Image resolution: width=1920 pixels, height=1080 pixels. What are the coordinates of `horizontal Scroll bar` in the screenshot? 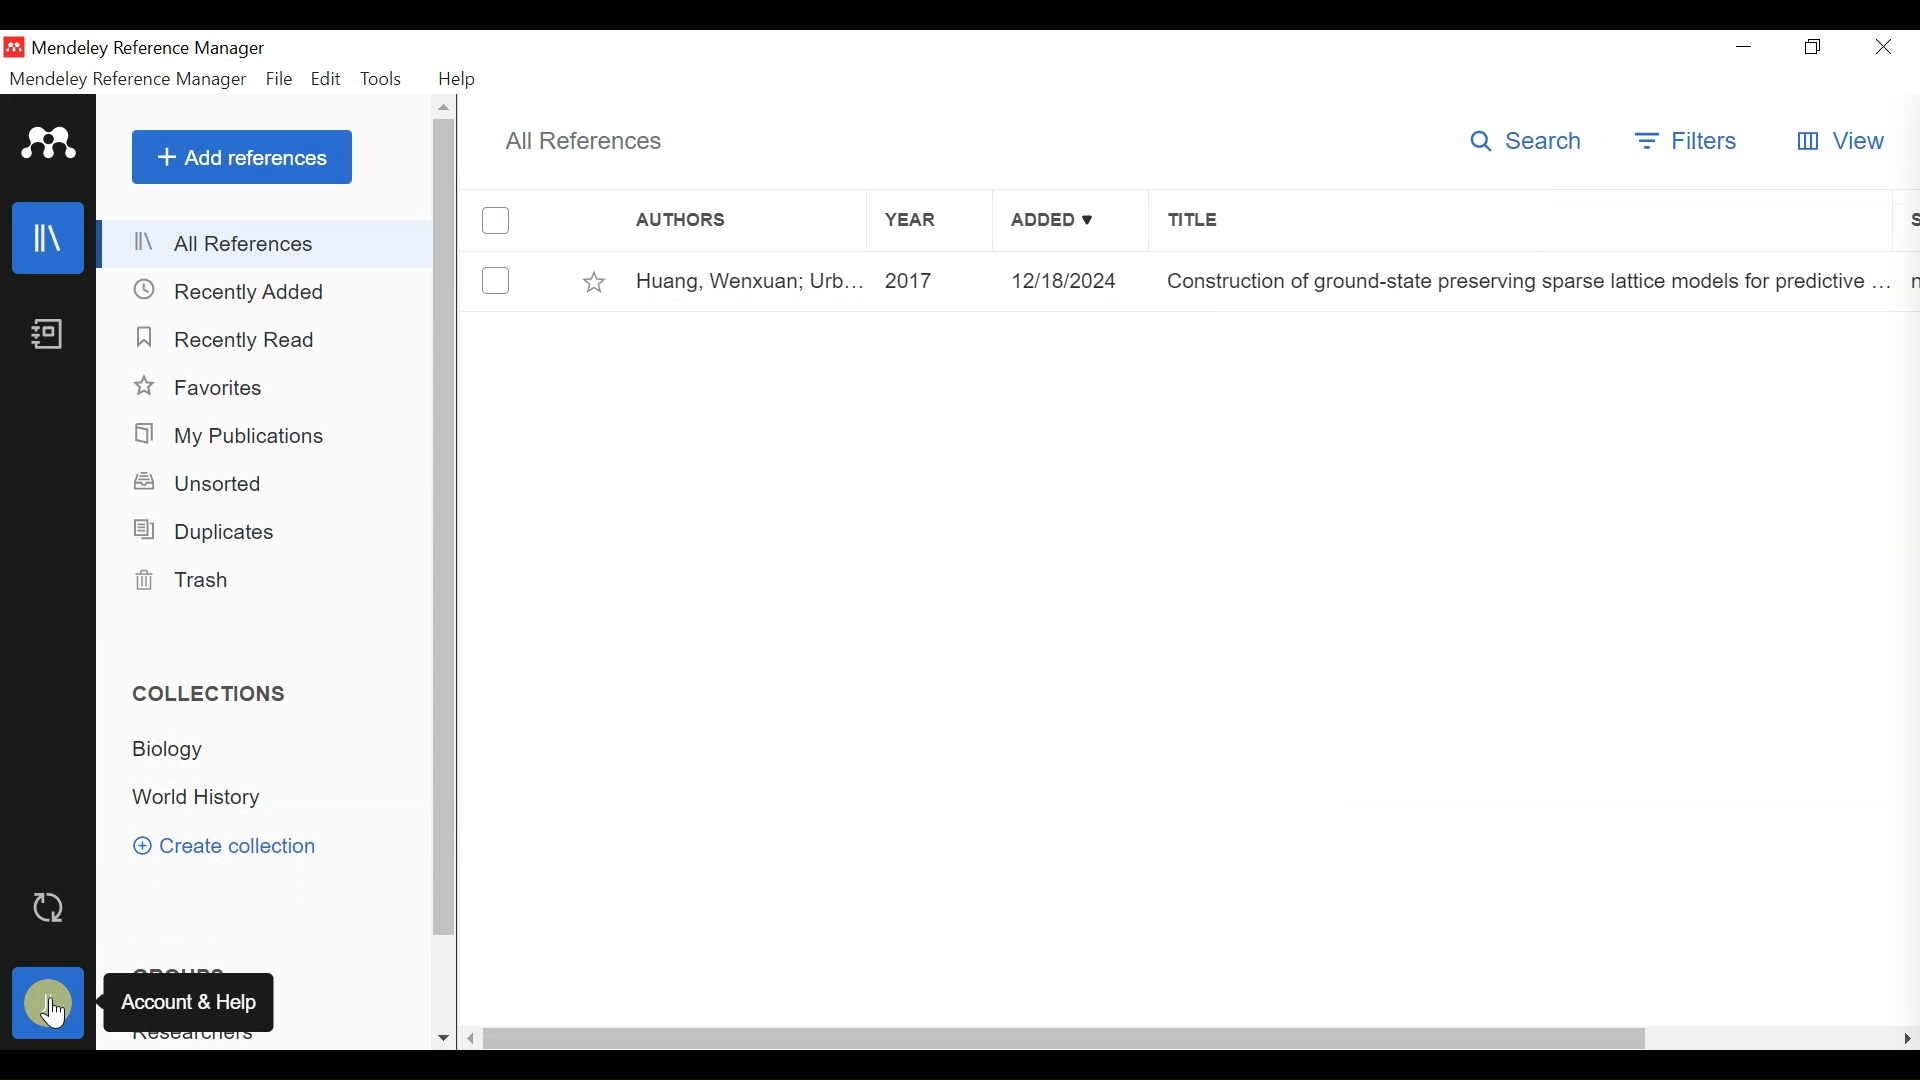 It's located at (1069, 1039).